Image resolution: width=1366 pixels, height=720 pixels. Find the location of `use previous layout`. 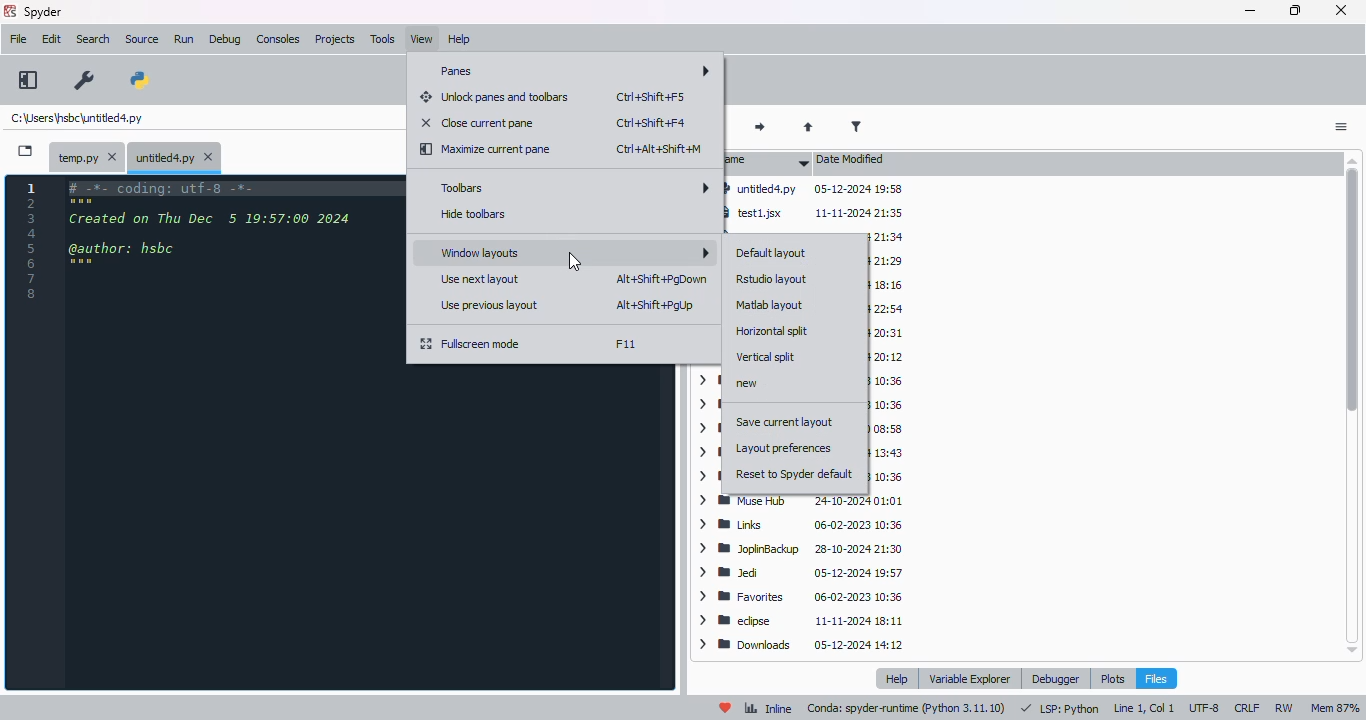

use previous layout is located at coordinates (493, 305).